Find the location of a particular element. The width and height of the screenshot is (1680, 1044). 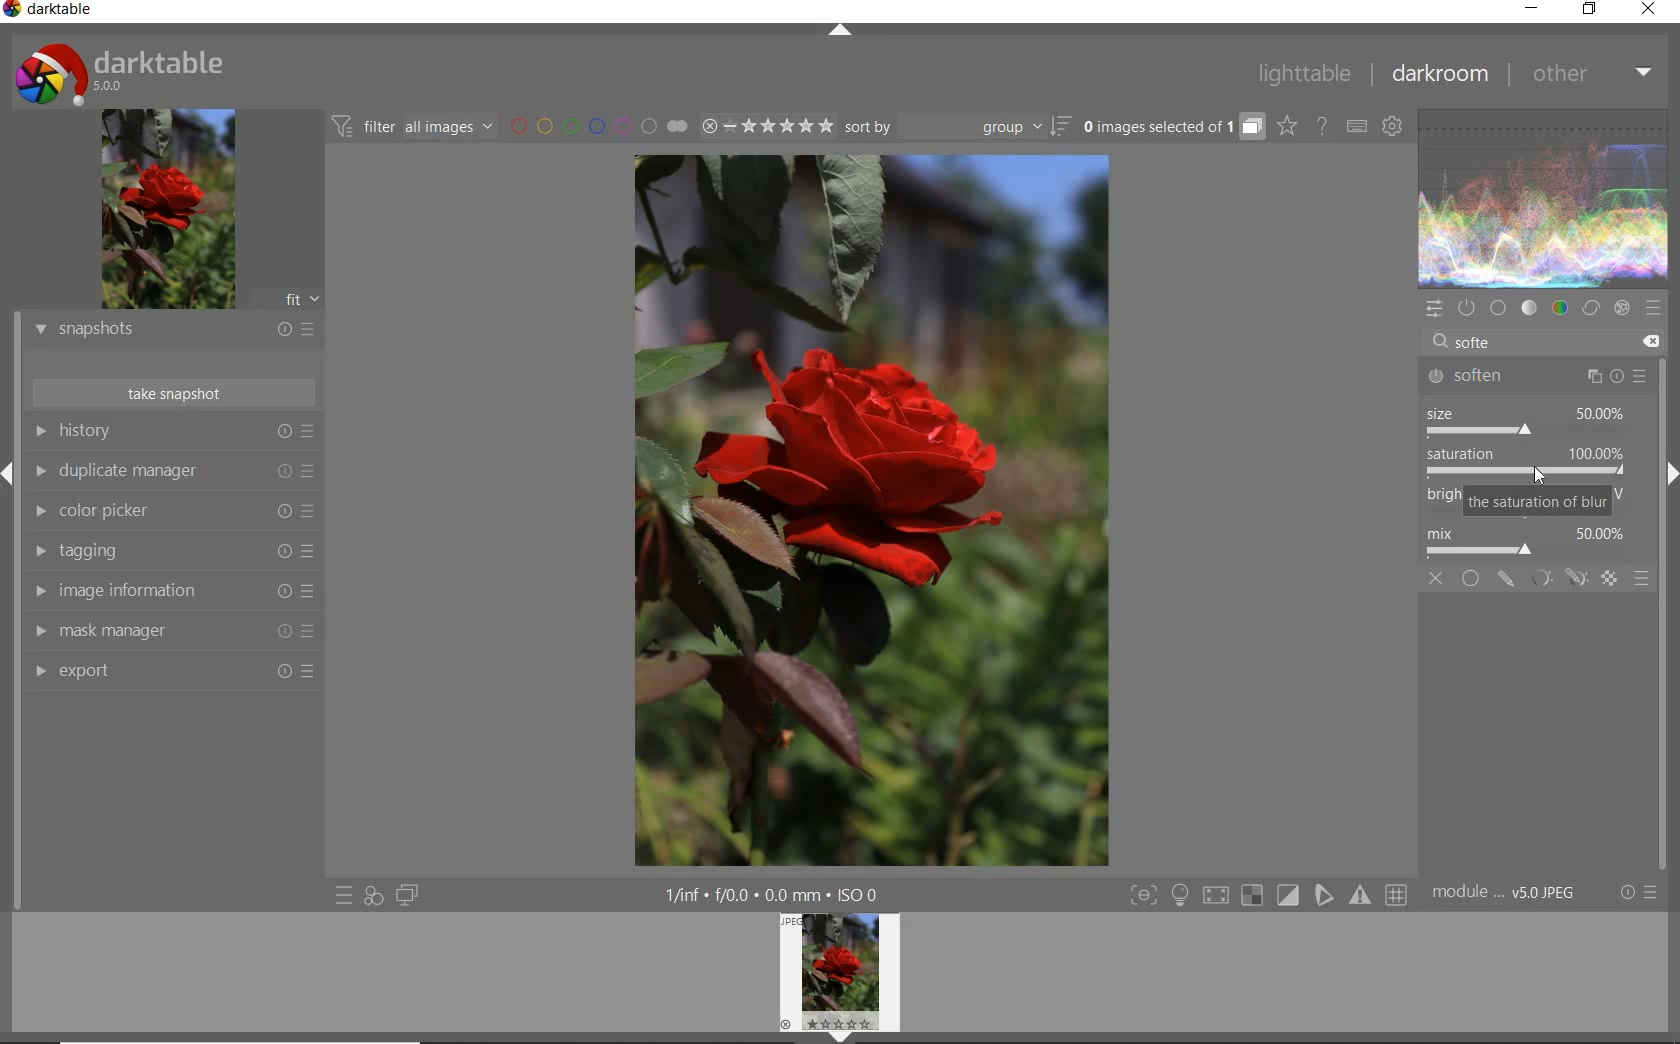

snapshots is located at coordinates (173, 331).